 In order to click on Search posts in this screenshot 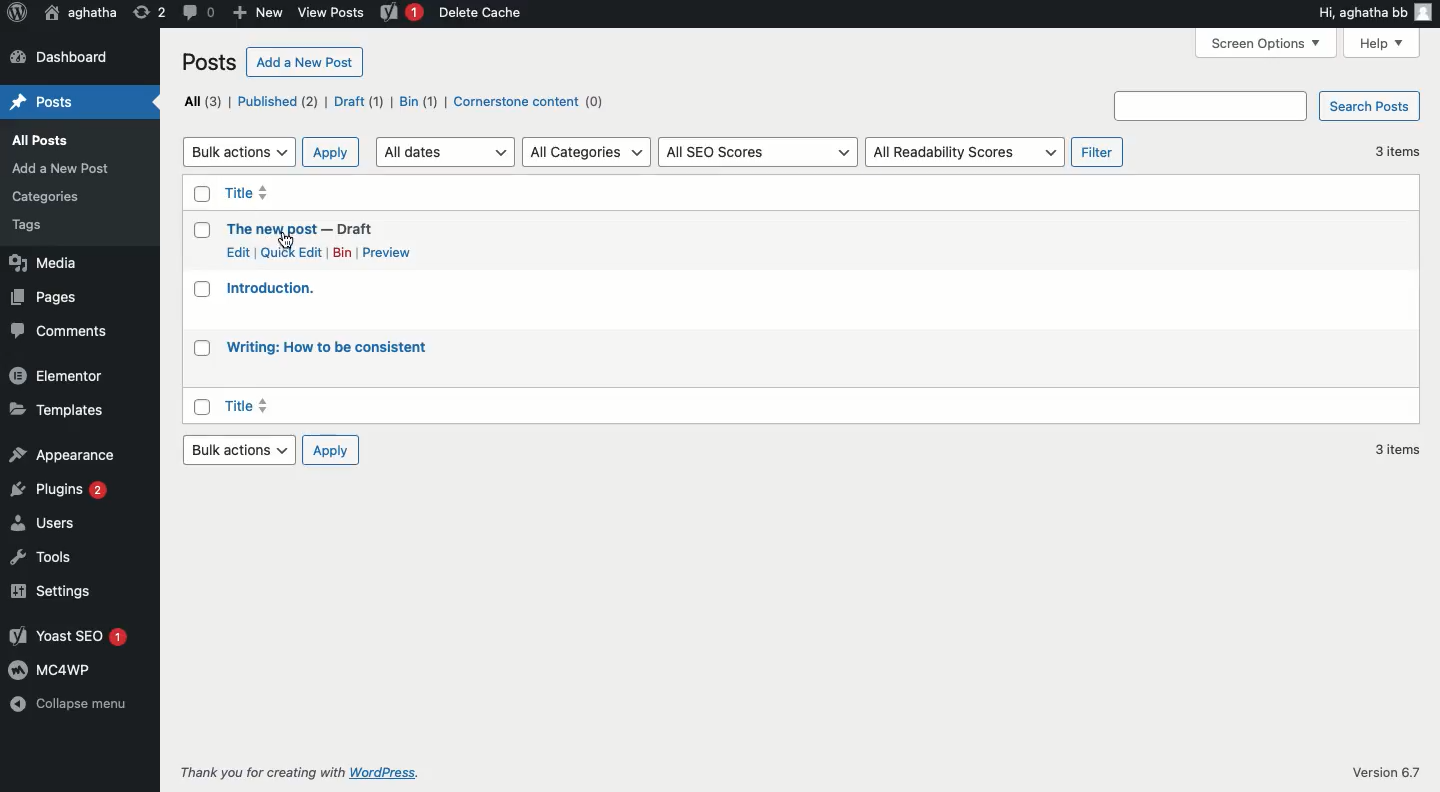, I will do `click(1266, 106)`.